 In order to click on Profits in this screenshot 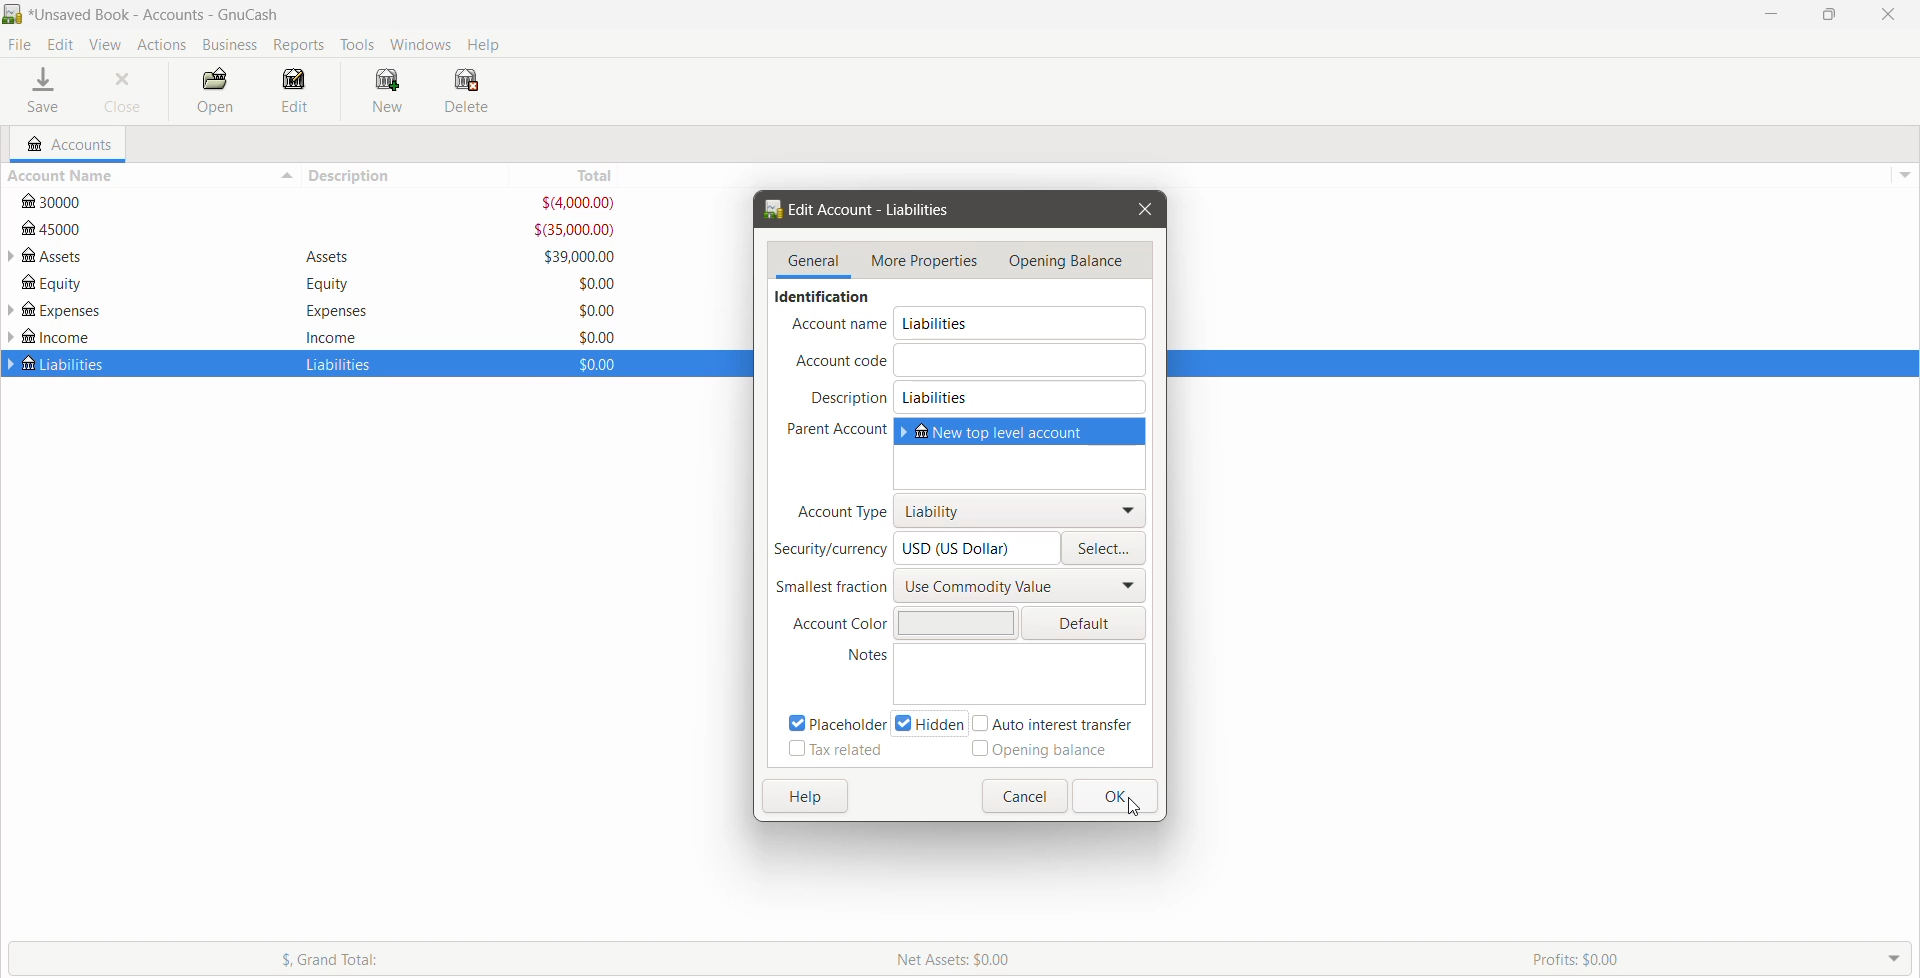, I will do `click(1721, 958)`.